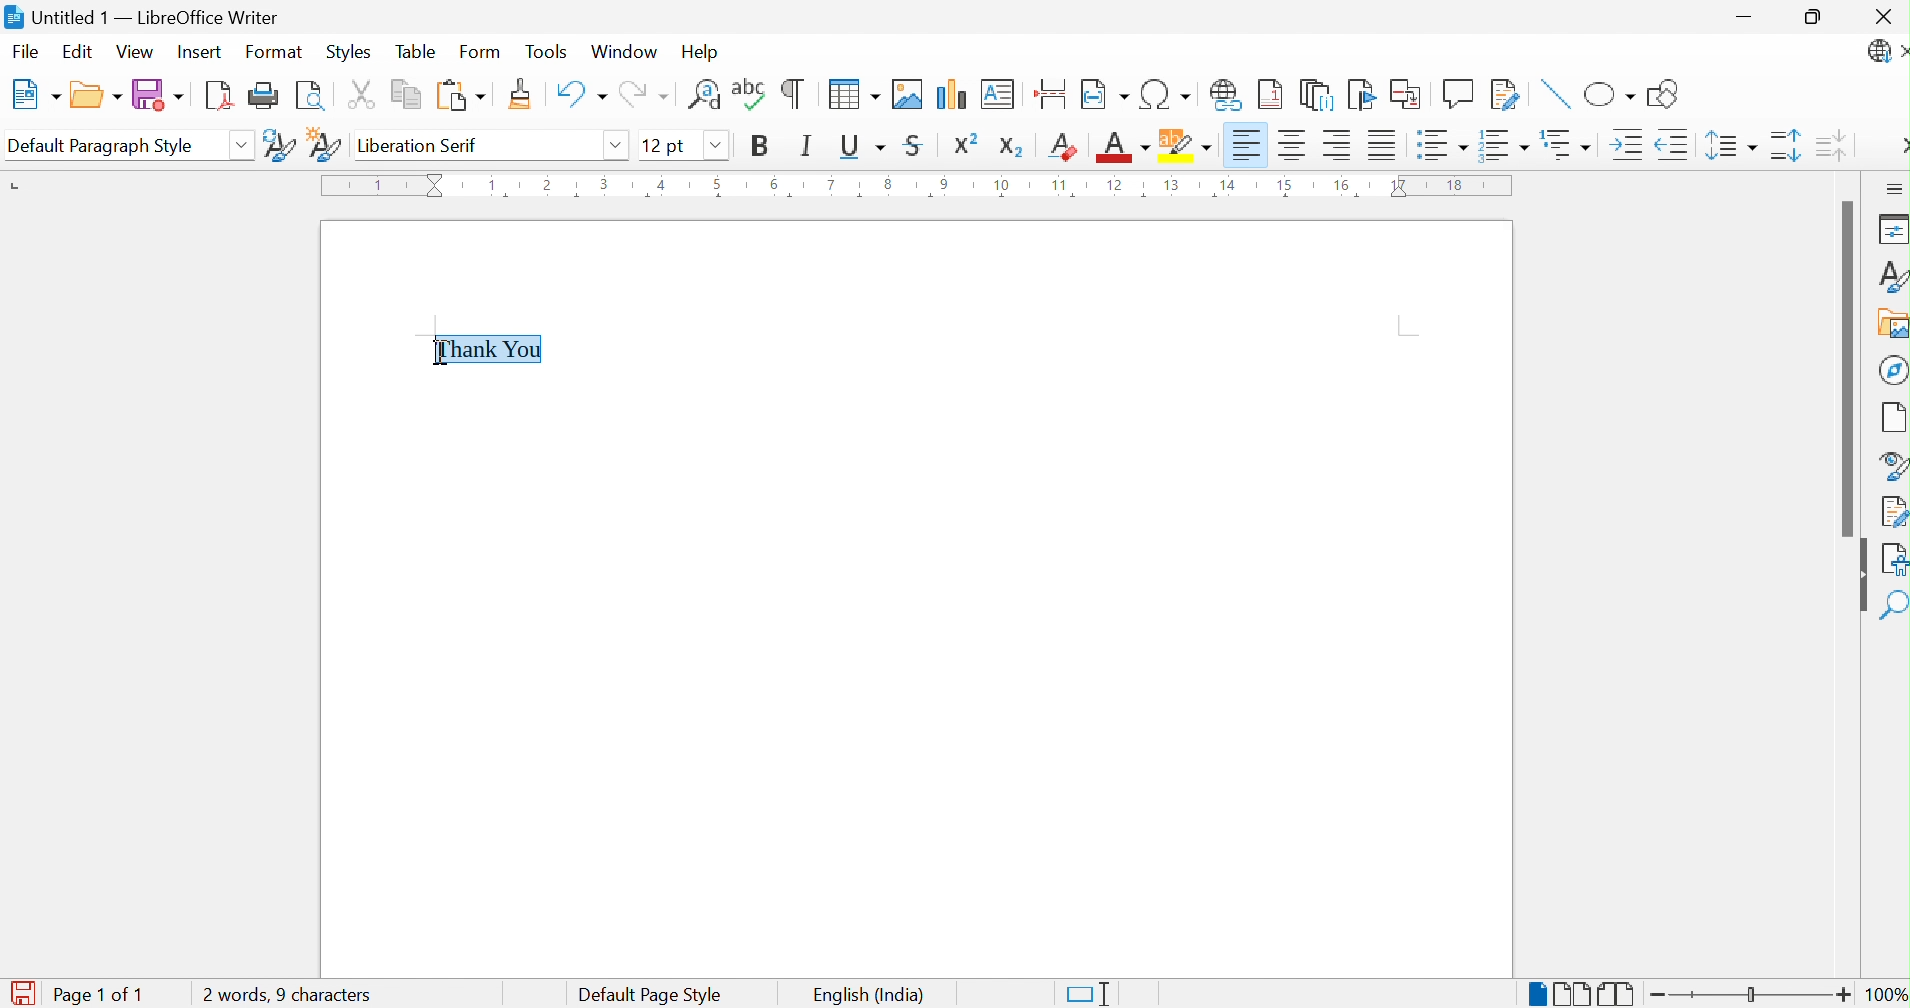 The width and height of the screenshot is (1910, 1008). I want to click on Standard Selection. Click to change selection mode., so click(1089, 991).